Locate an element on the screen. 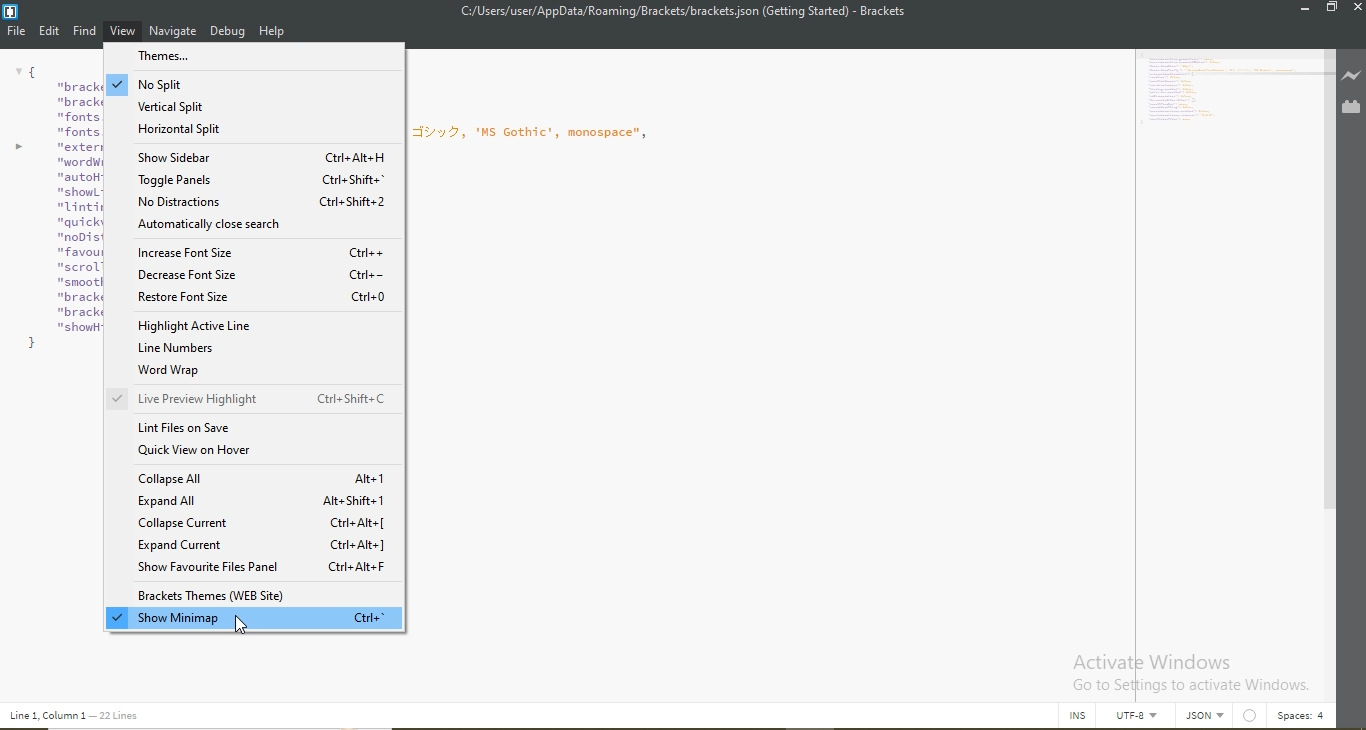 This screenshot has width=1366, height=730. restore font size is located at coordinates (258, 302).